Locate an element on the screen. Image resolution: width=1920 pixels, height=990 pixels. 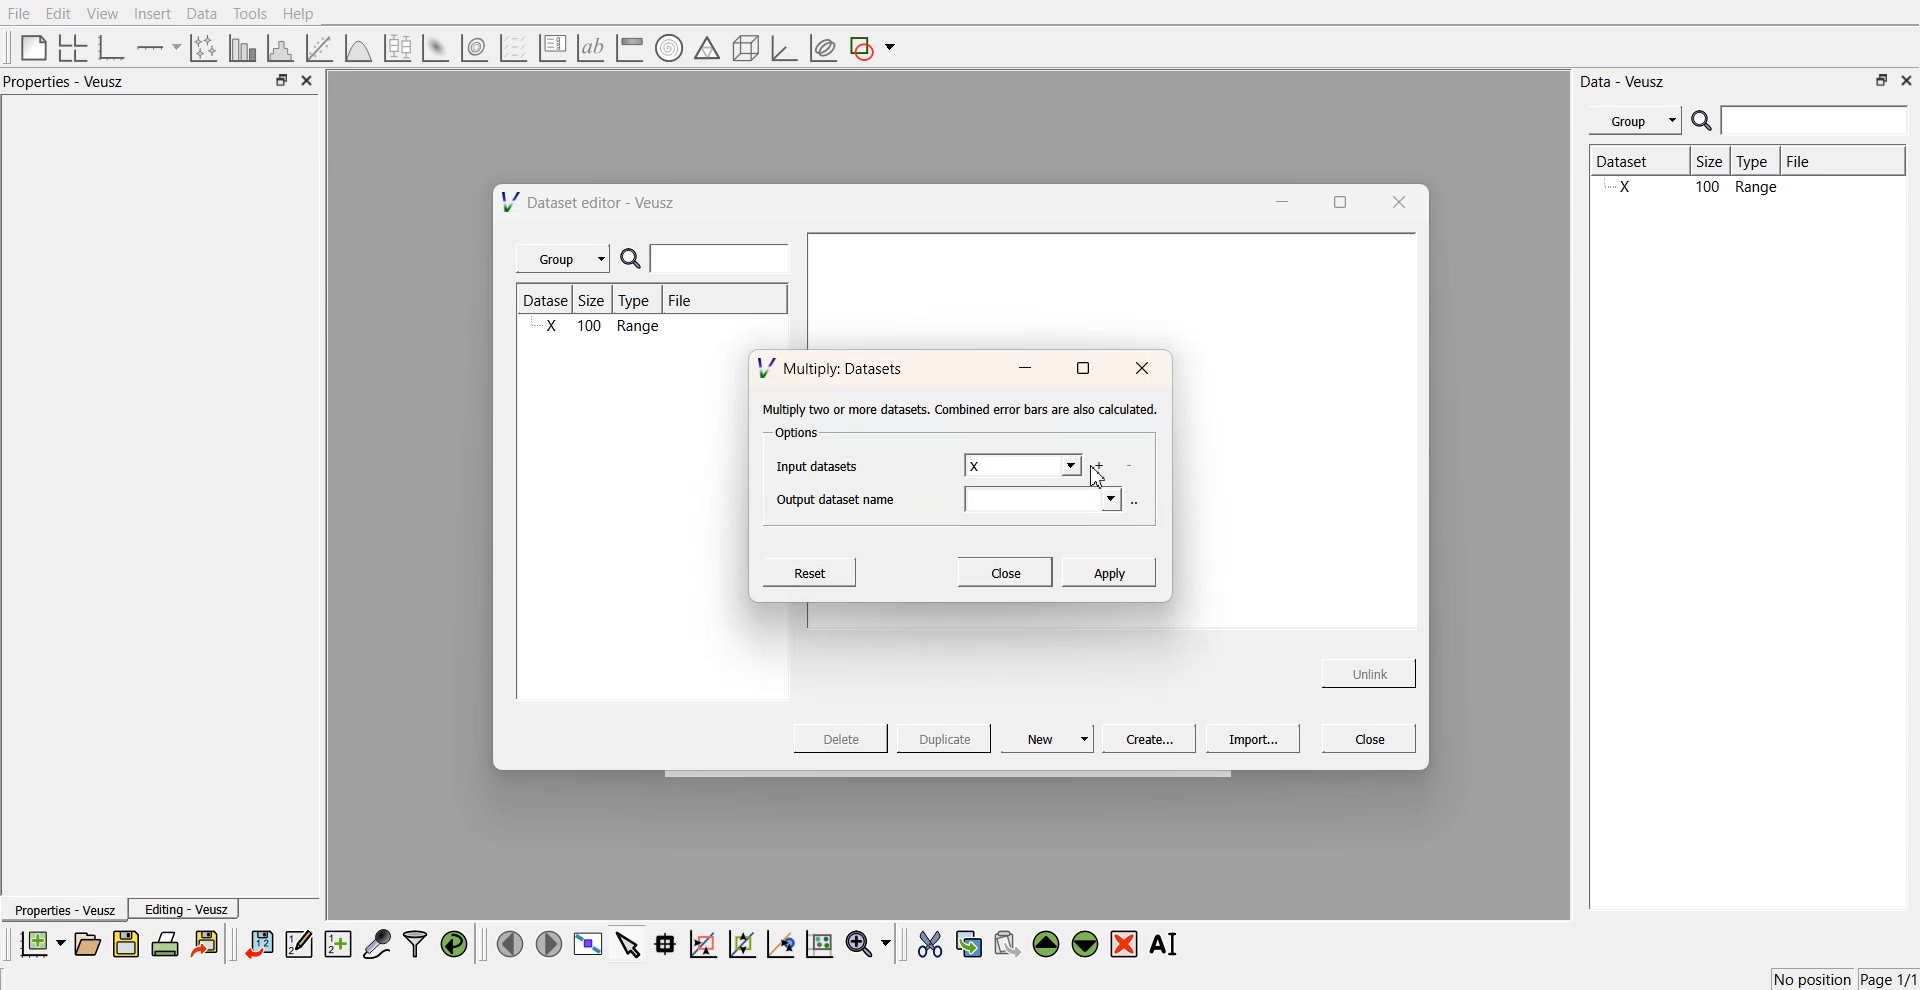
blank page is located at coordinates (29, 46).